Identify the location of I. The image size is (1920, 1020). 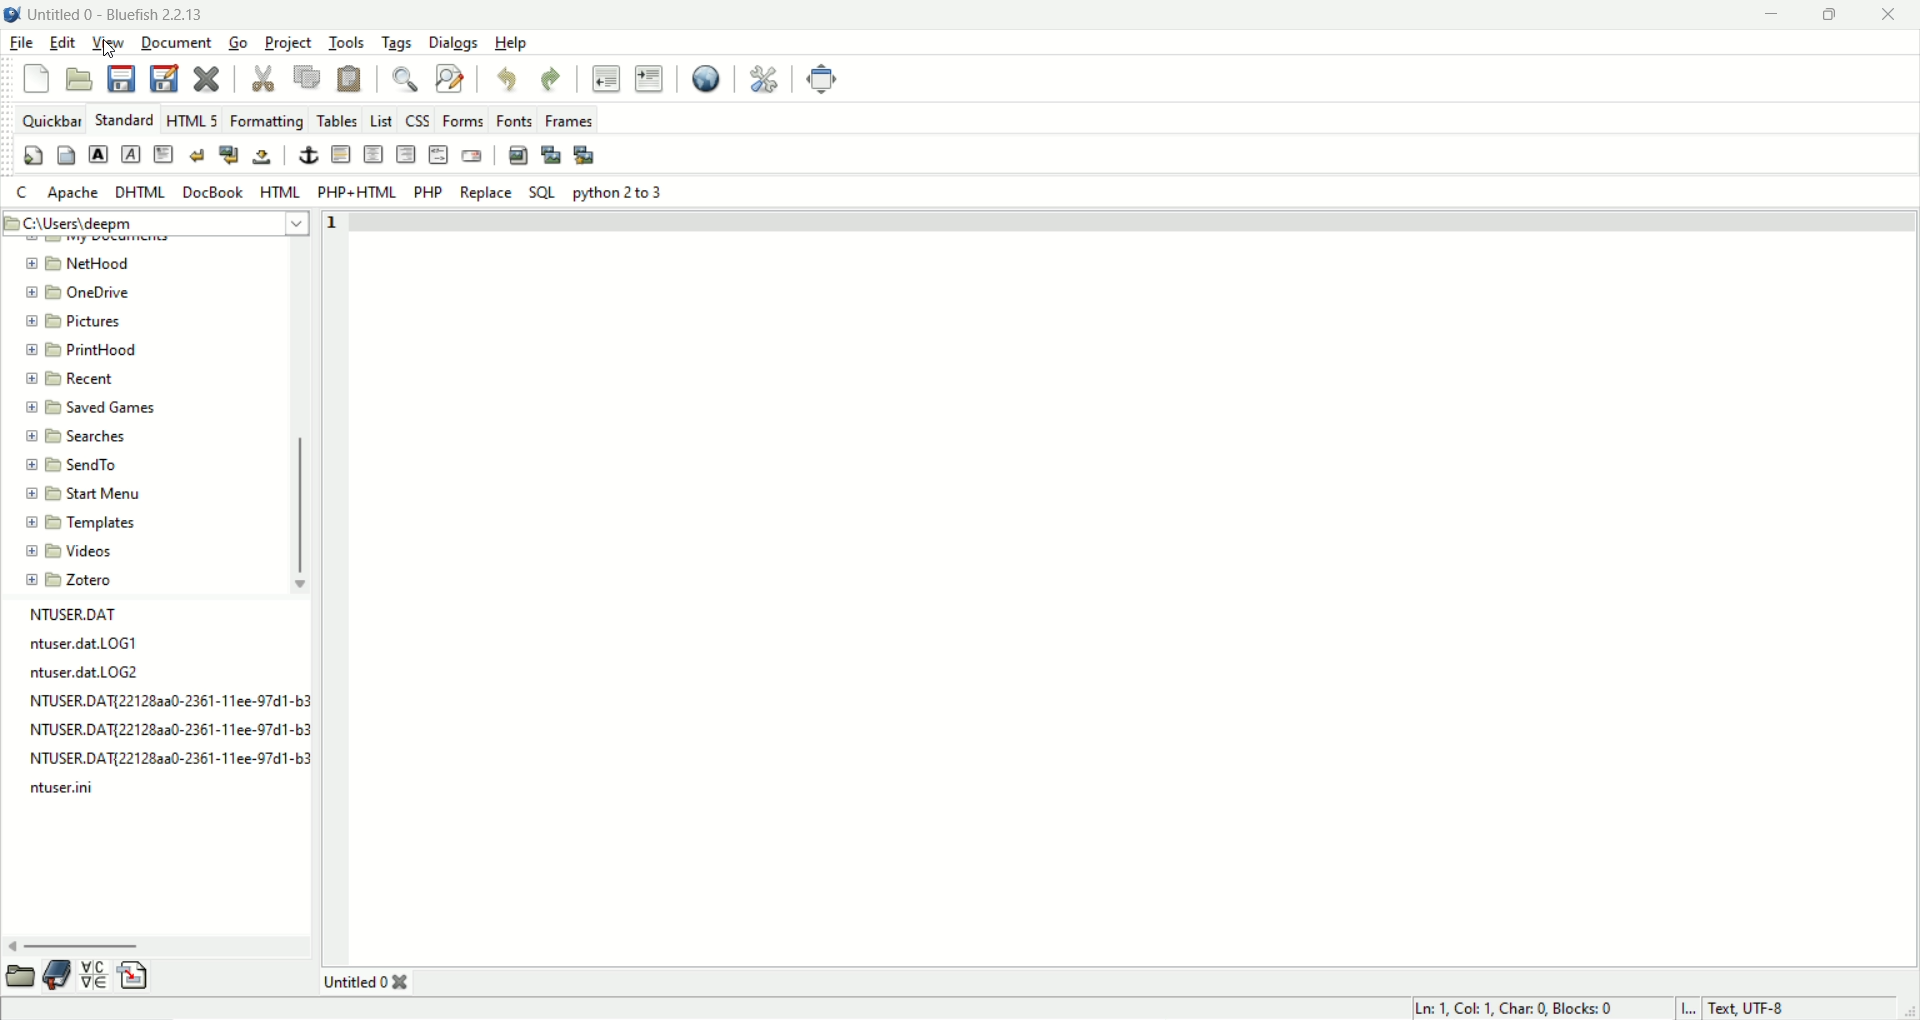
(1688, 1008).